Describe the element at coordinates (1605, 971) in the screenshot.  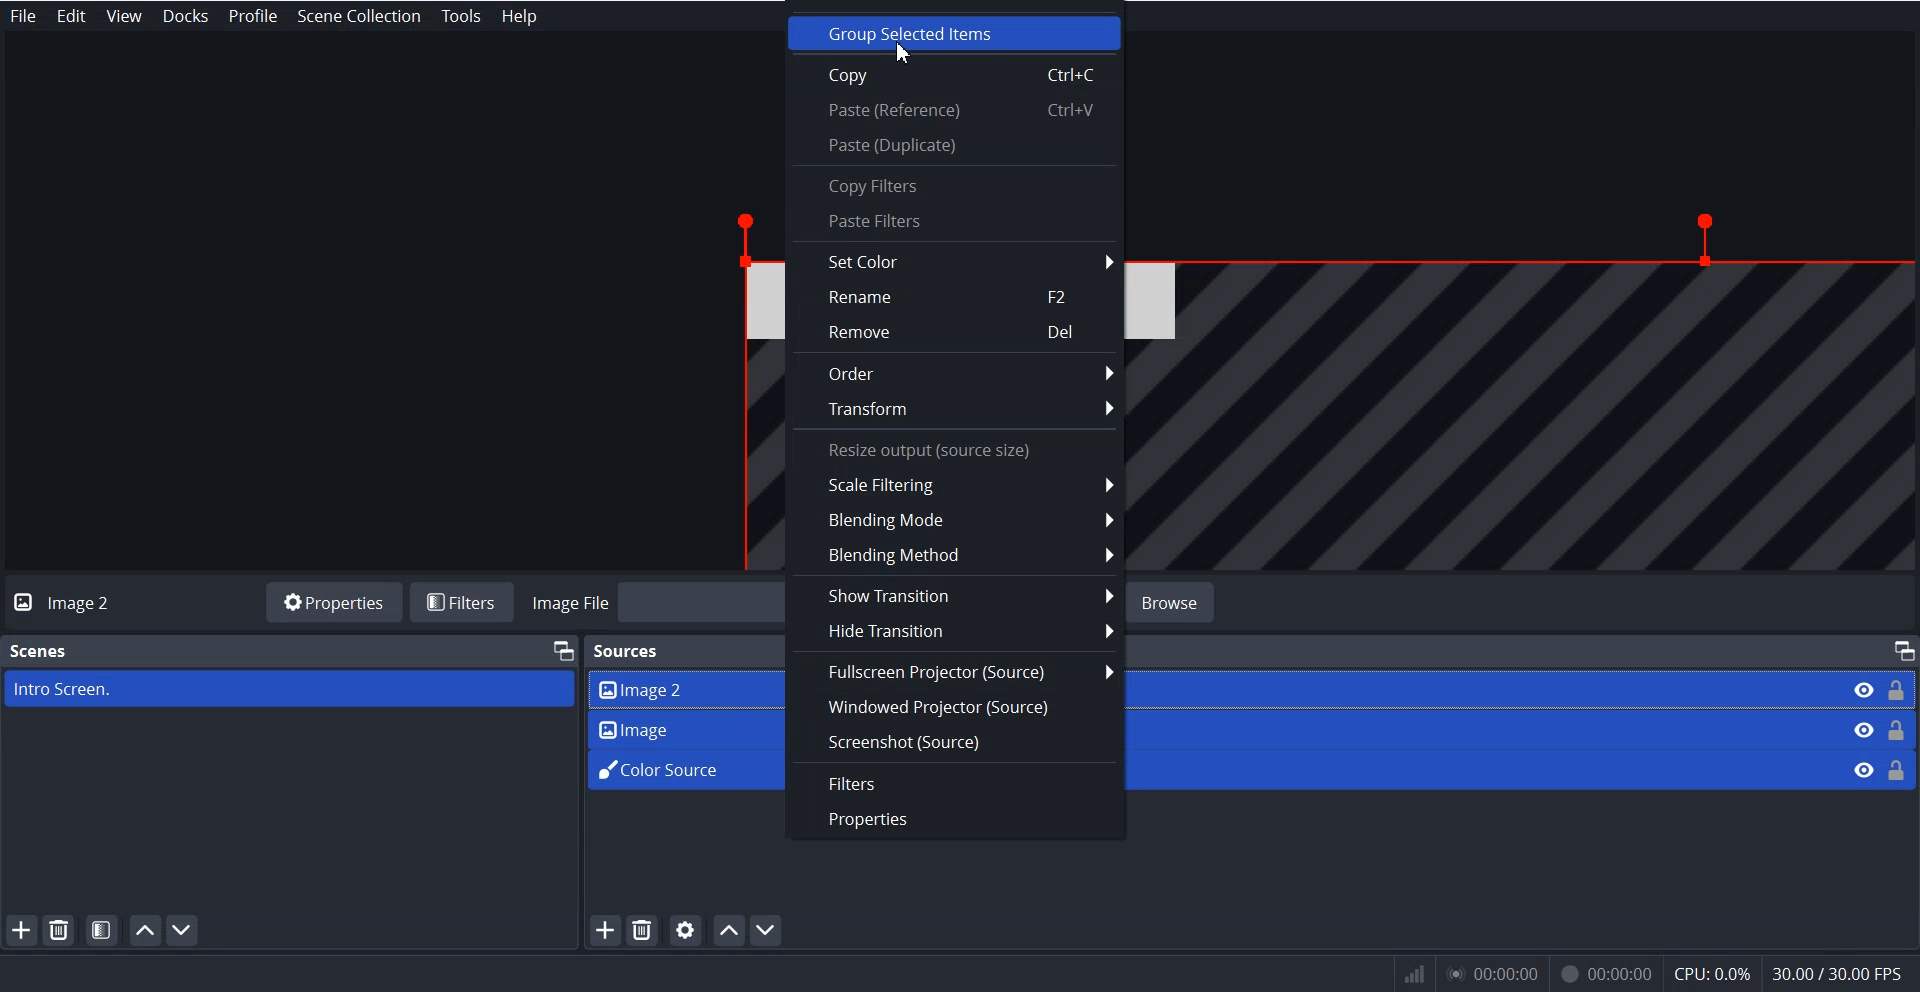
I see `00:00:00` at that location.